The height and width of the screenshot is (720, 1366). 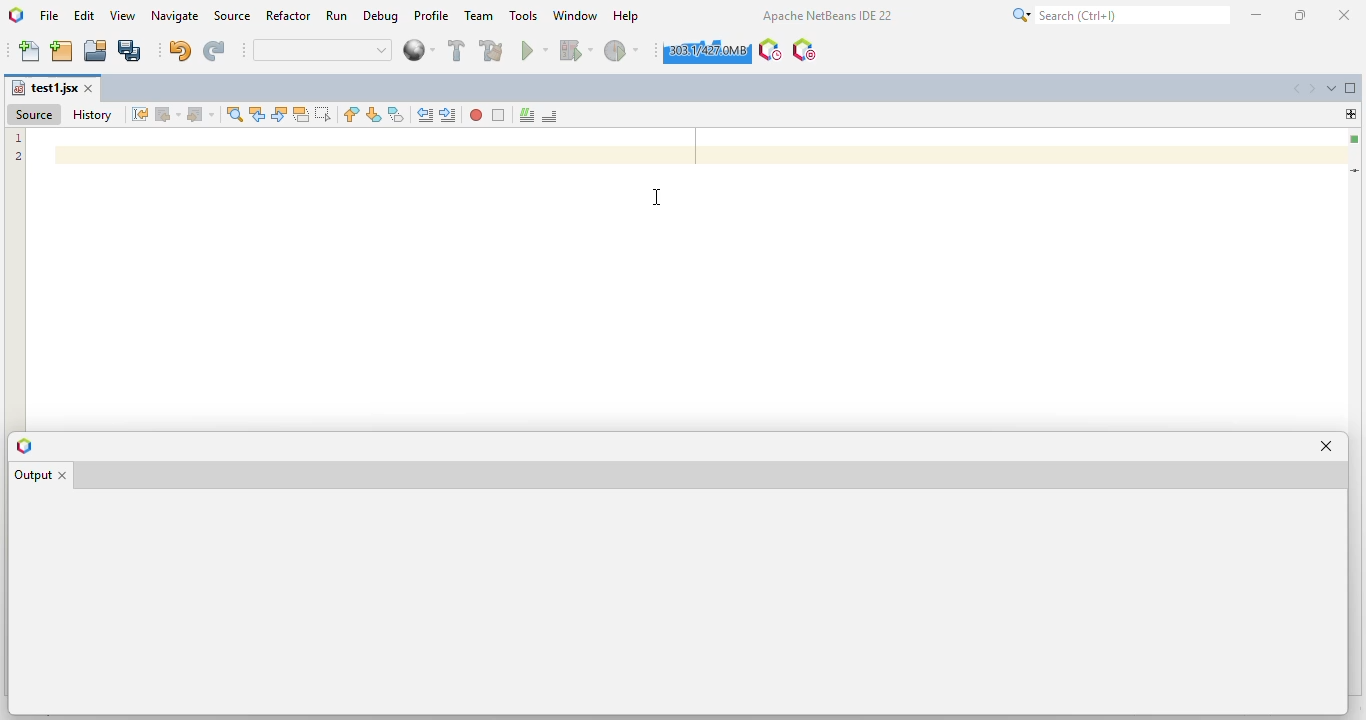 I want to click on file, so click(x=50, y=16).